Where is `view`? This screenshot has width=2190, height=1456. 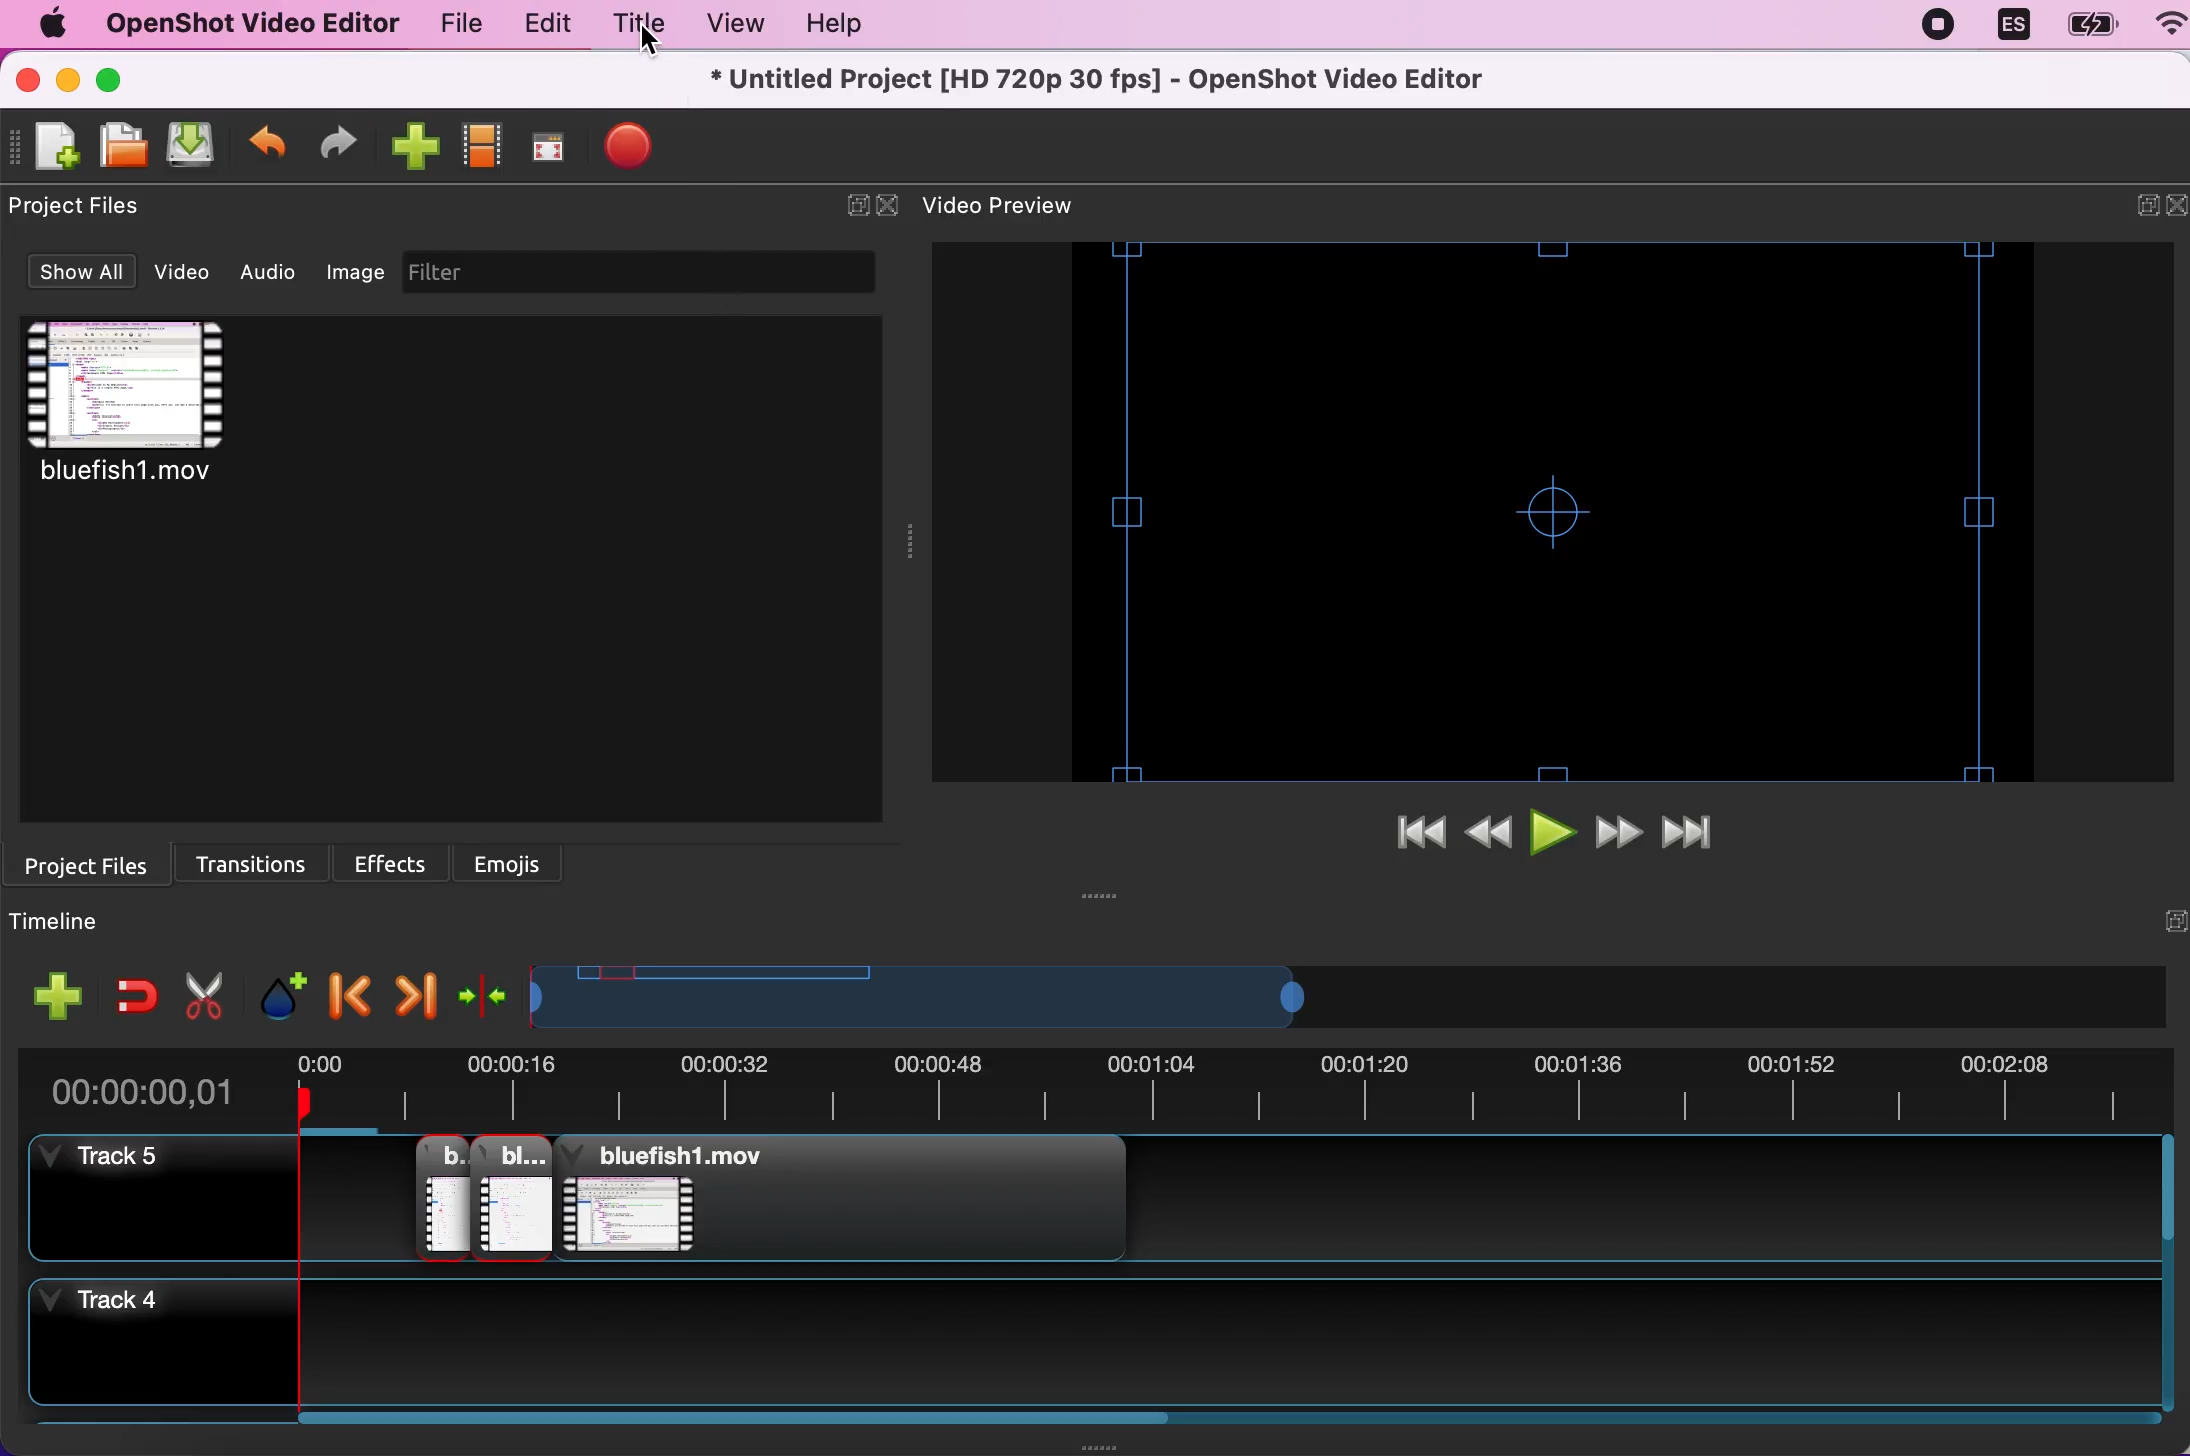 view is located at coordinates (728, 24).